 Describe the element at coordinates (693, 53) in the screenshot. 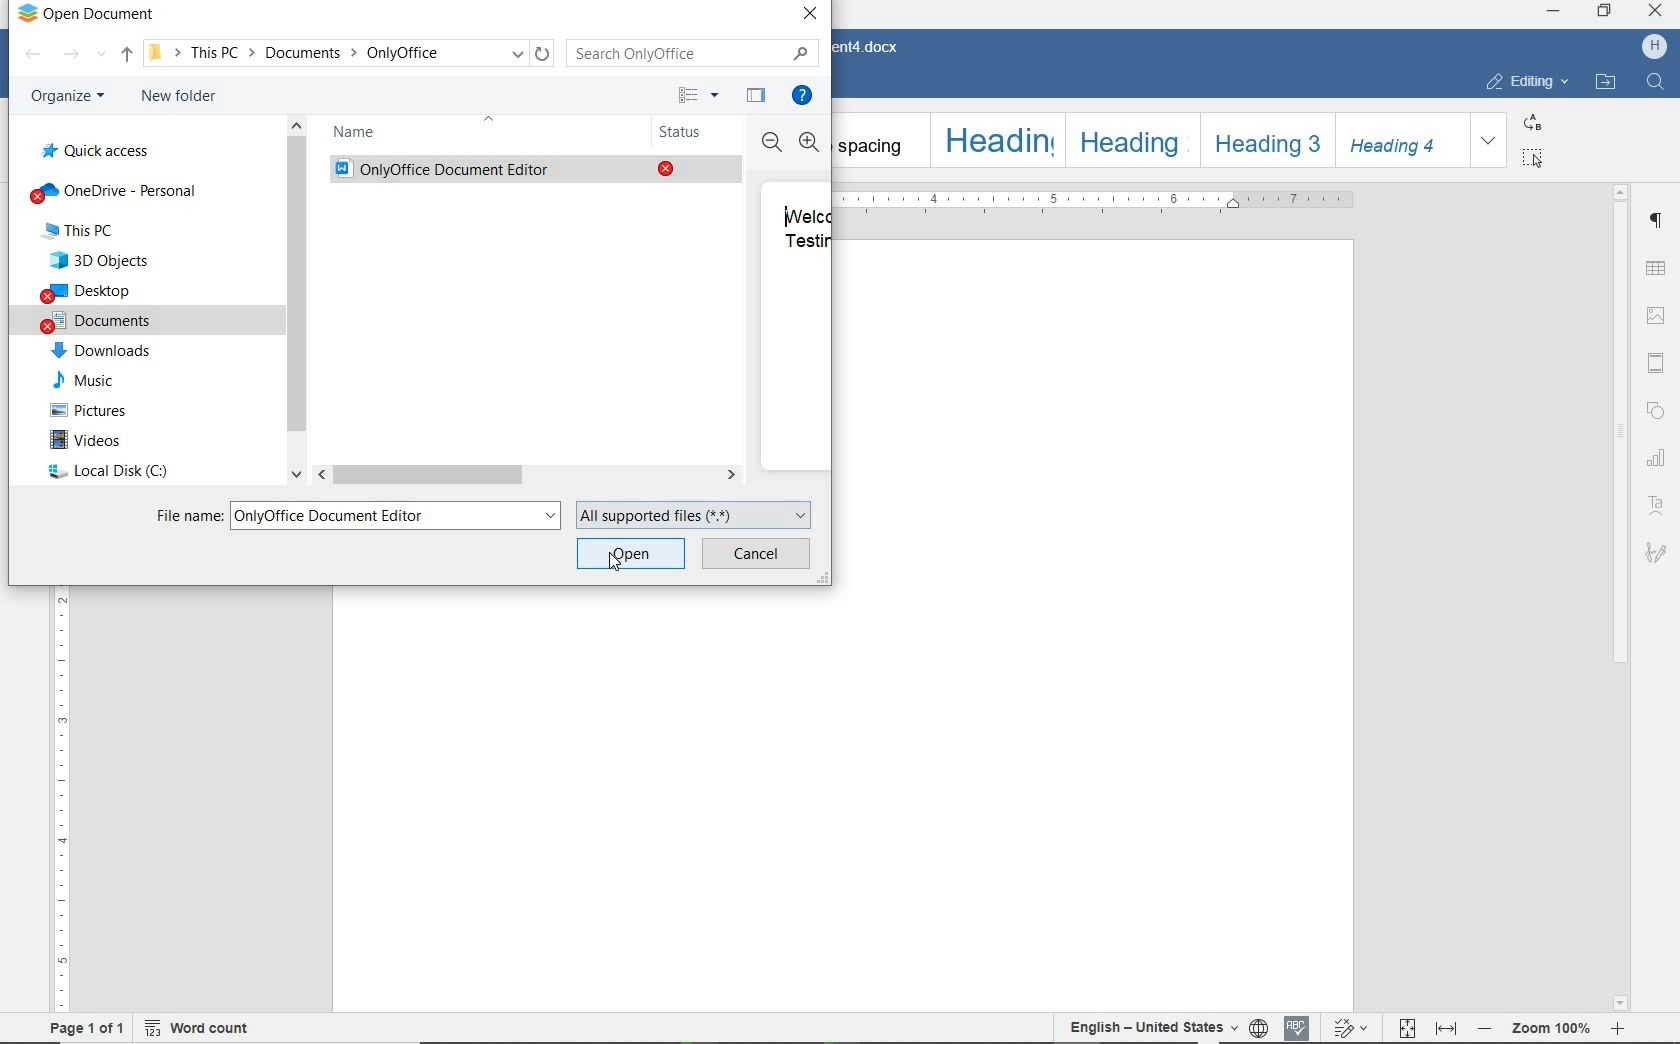

I see `search only office` at that location.